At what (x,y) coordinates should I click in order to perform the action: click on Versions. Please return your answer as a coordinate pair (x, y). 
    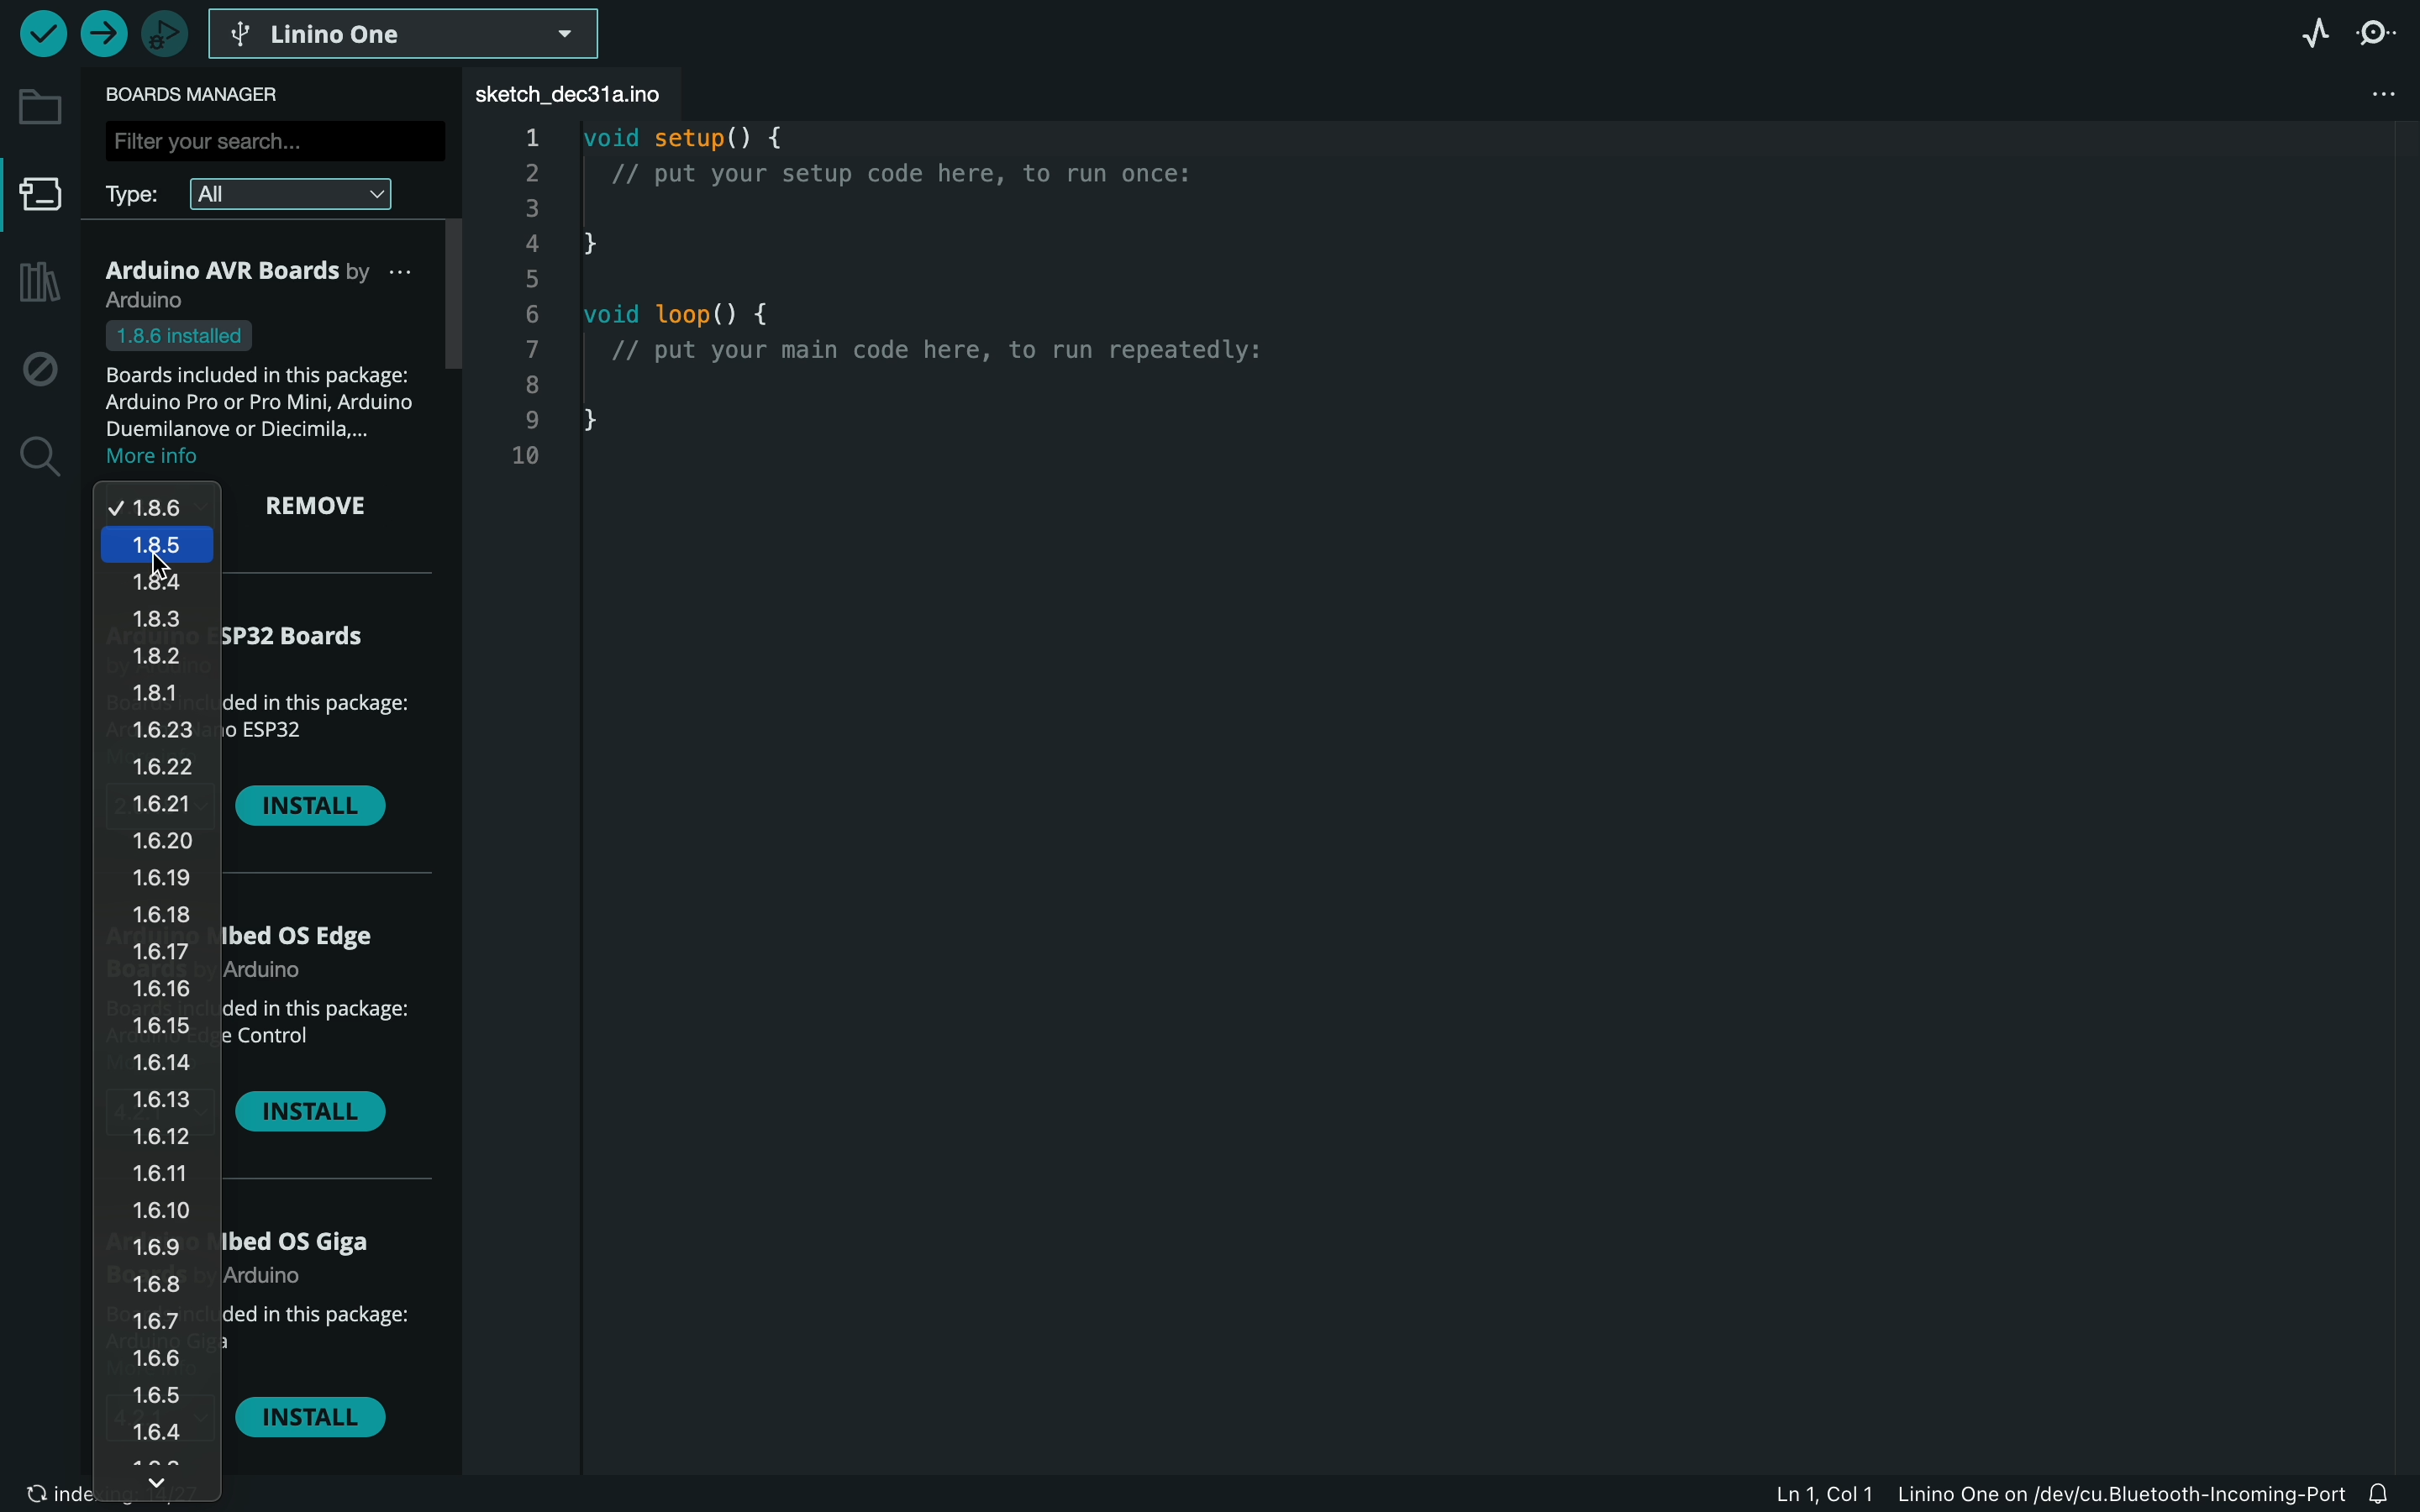
    Looking at the image, I should click on (158, 995).